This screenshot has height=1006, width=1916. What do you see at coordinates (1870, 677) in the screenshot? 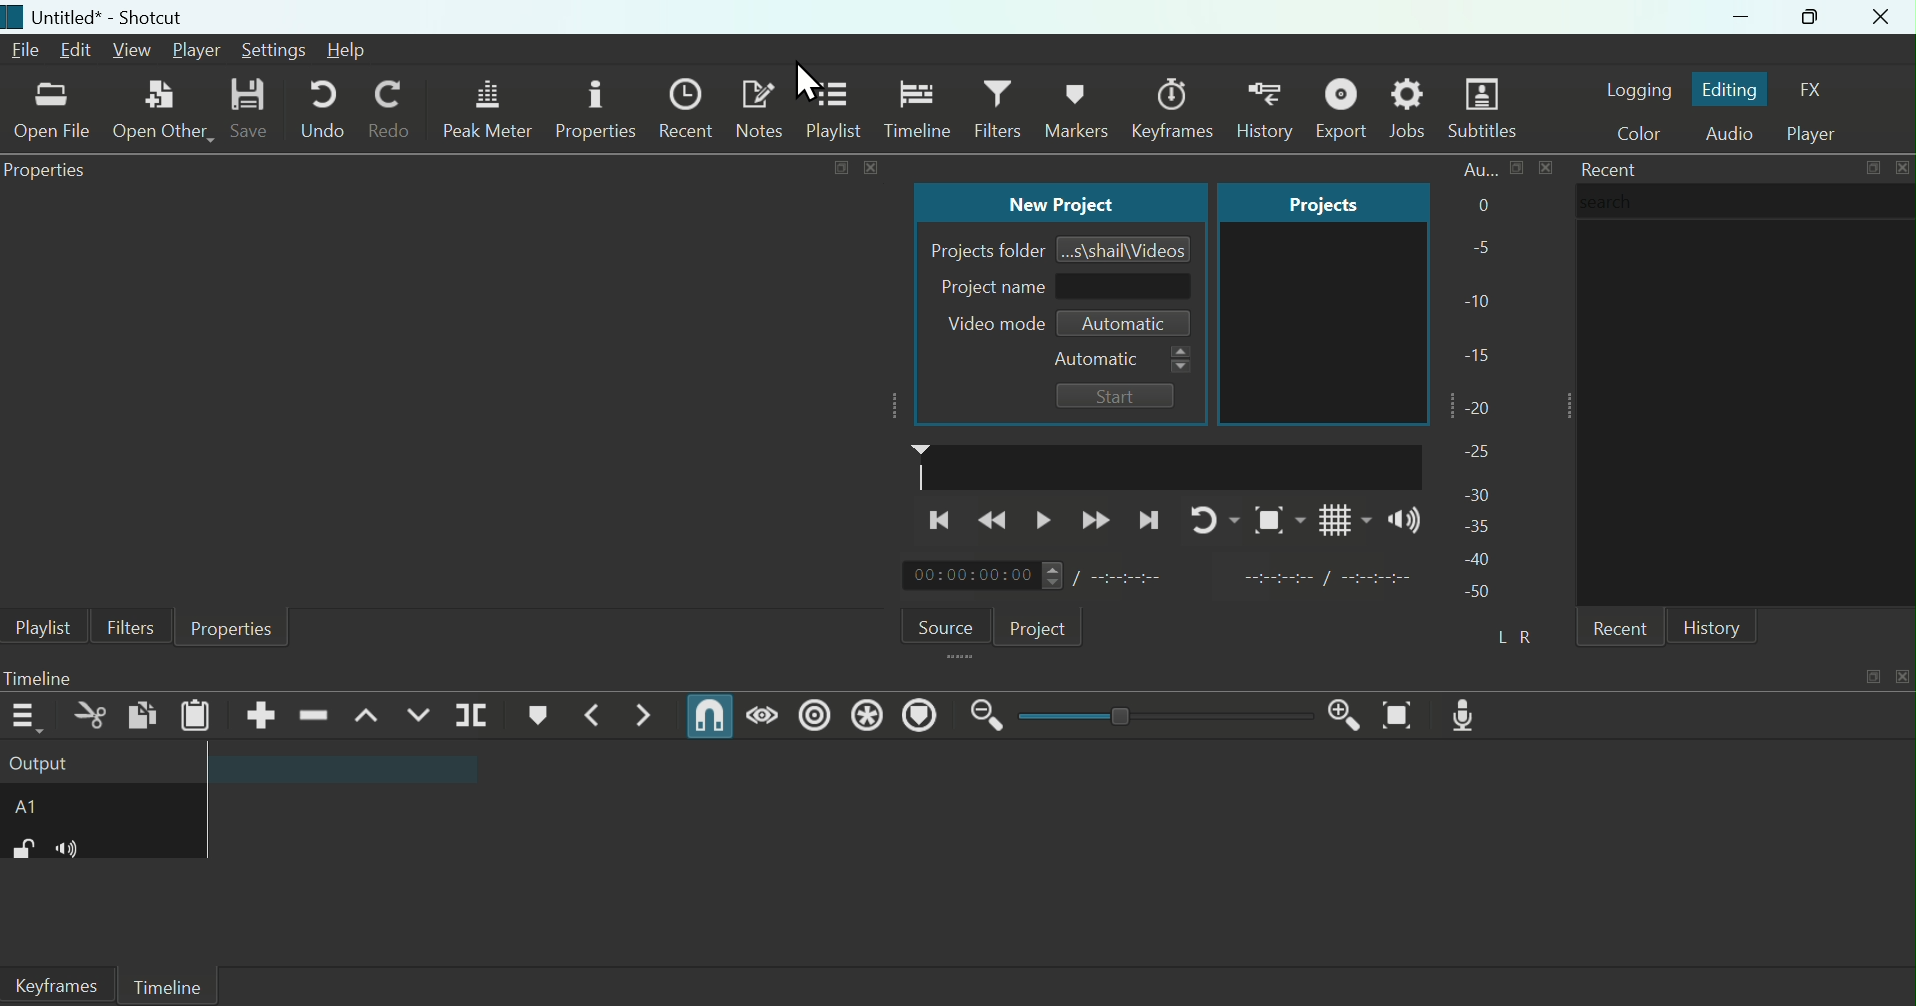
I see `expand` at bounding box center [1870, 677].